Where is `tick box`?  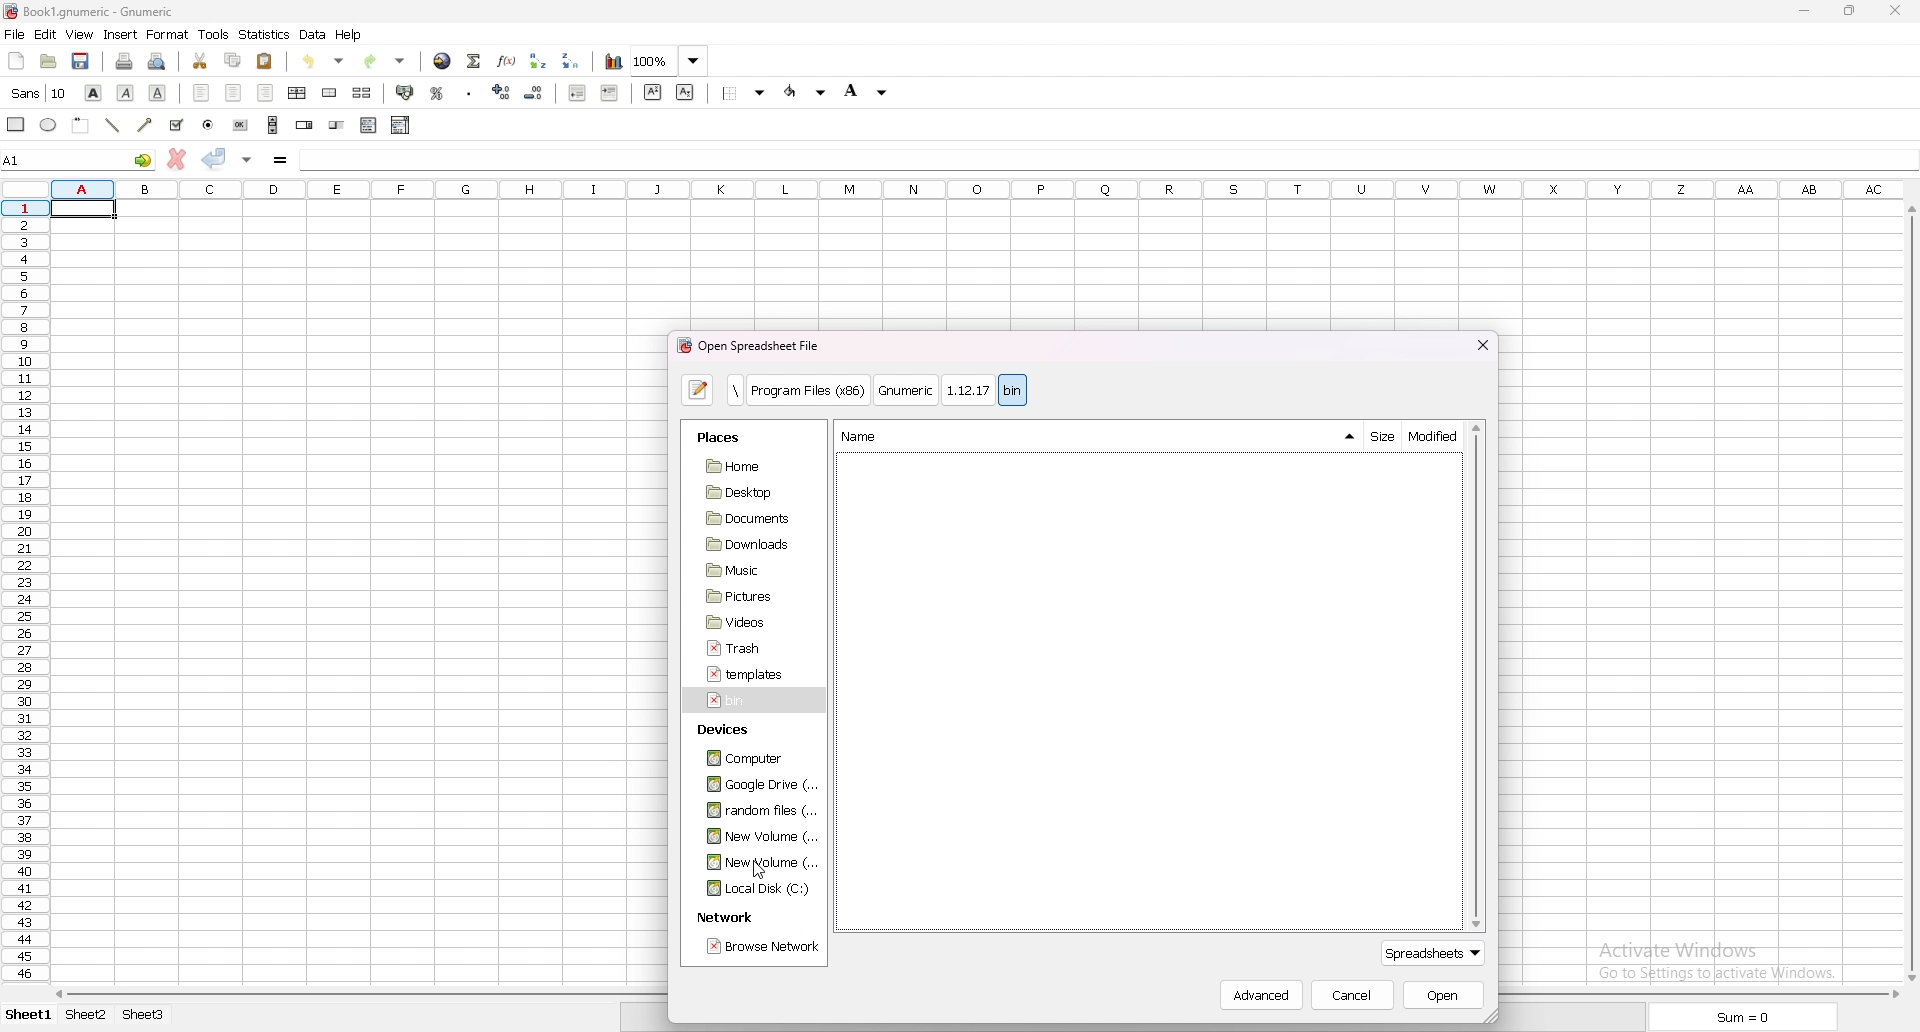
tick box is located at coordinates (176, 125).